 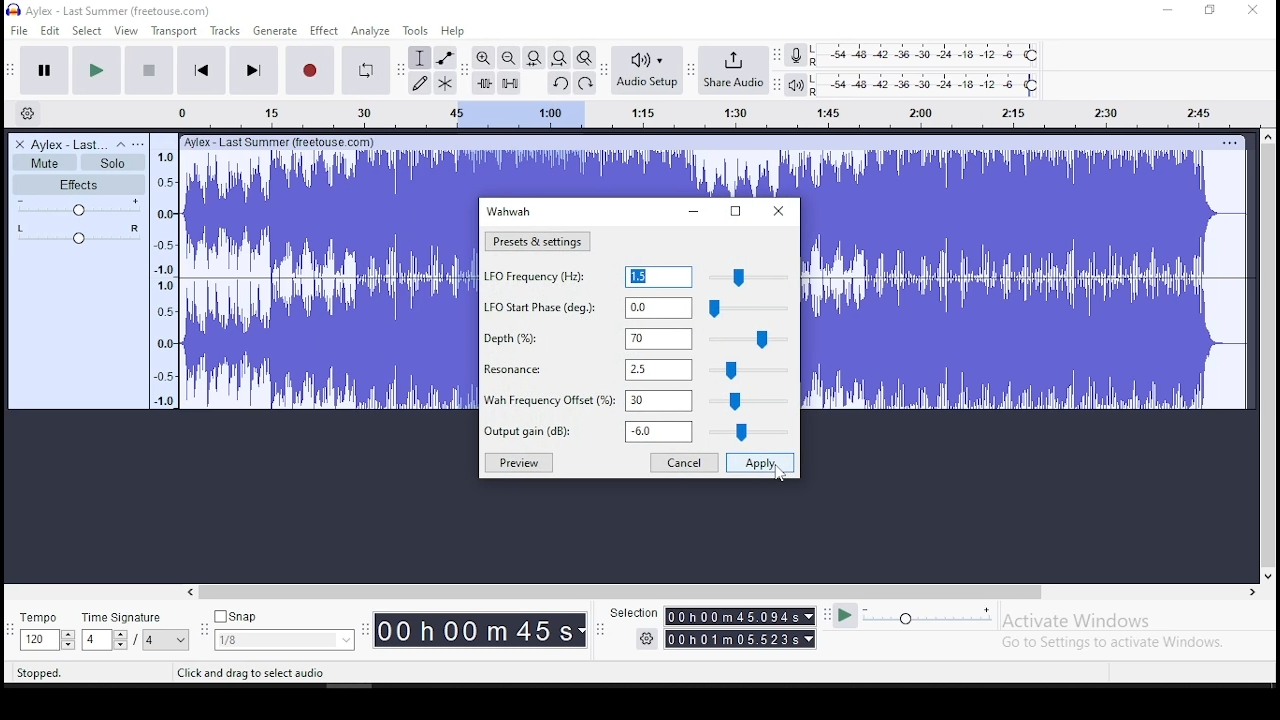 I want to click on resonance, so click(x=586, y=370).